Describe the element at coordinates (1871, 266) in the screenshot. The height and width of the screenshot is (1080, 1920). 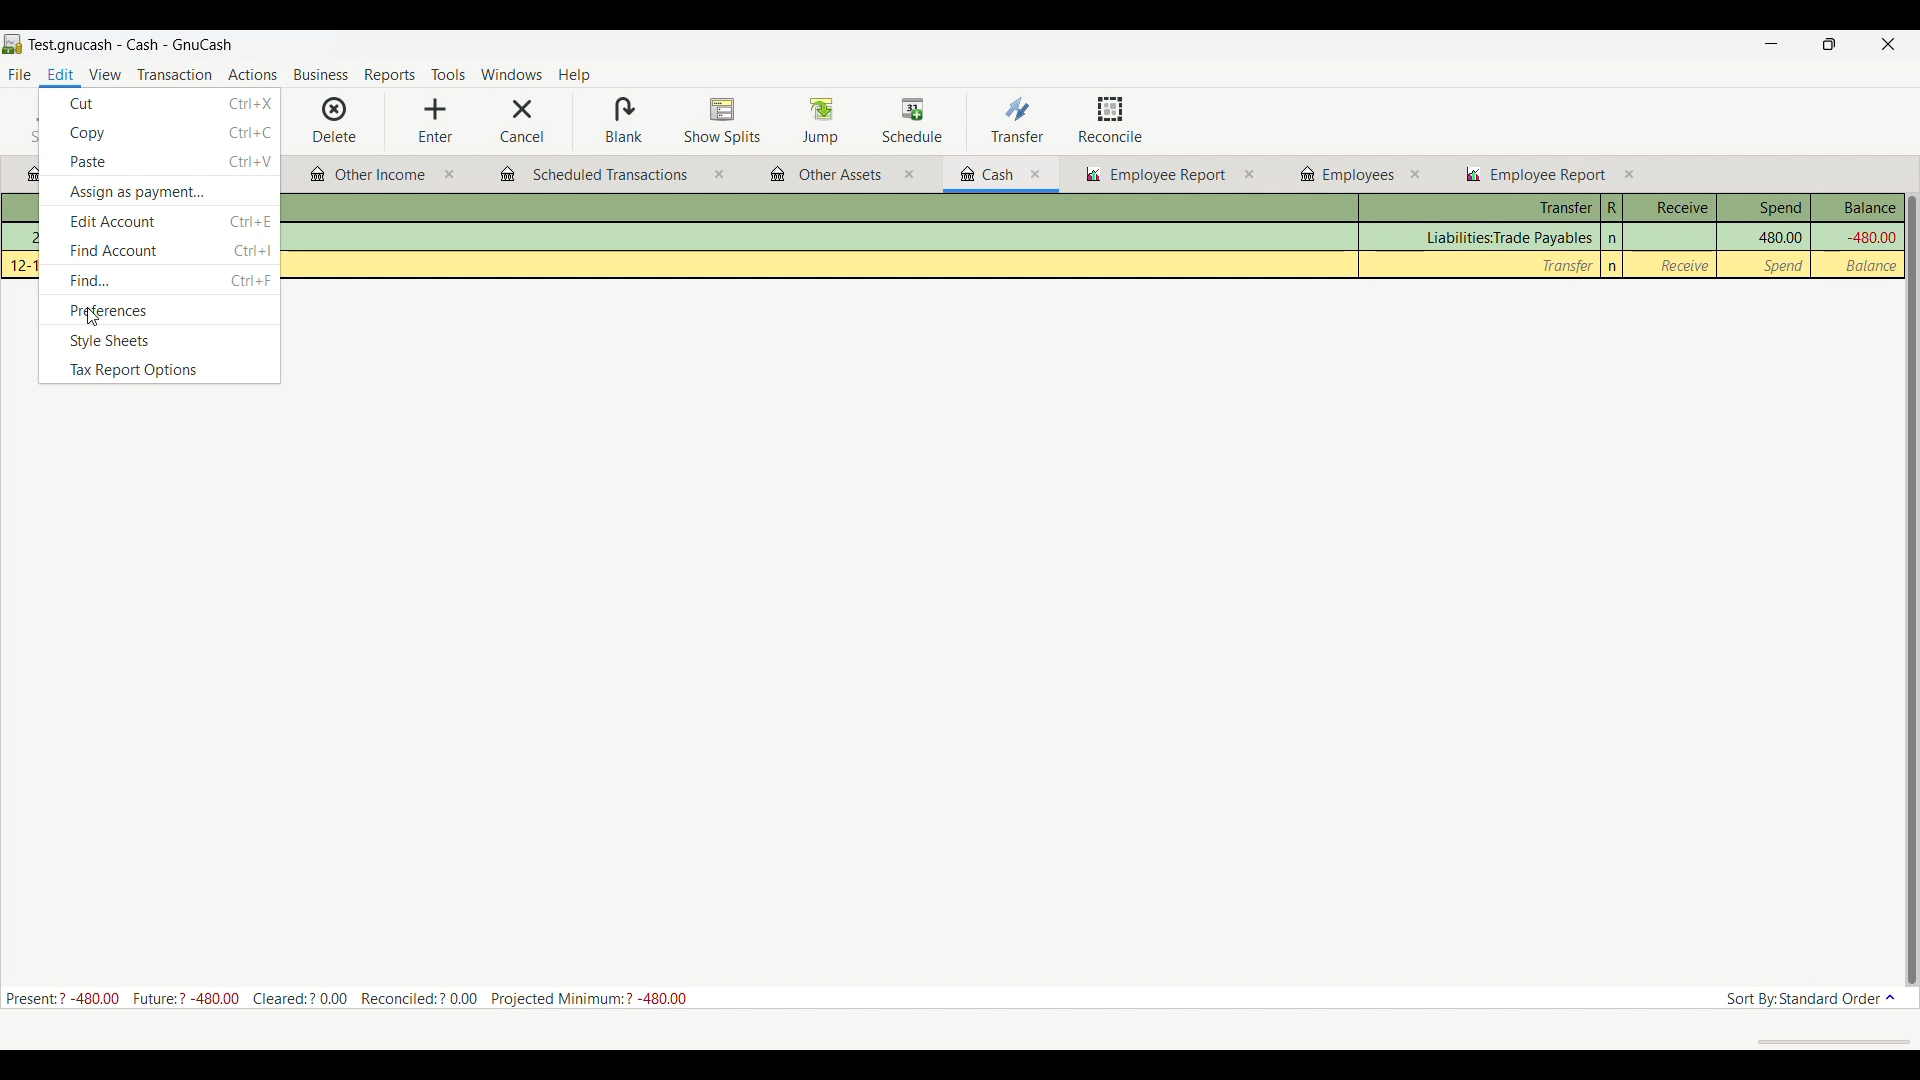
I see `Balance column` at that location.